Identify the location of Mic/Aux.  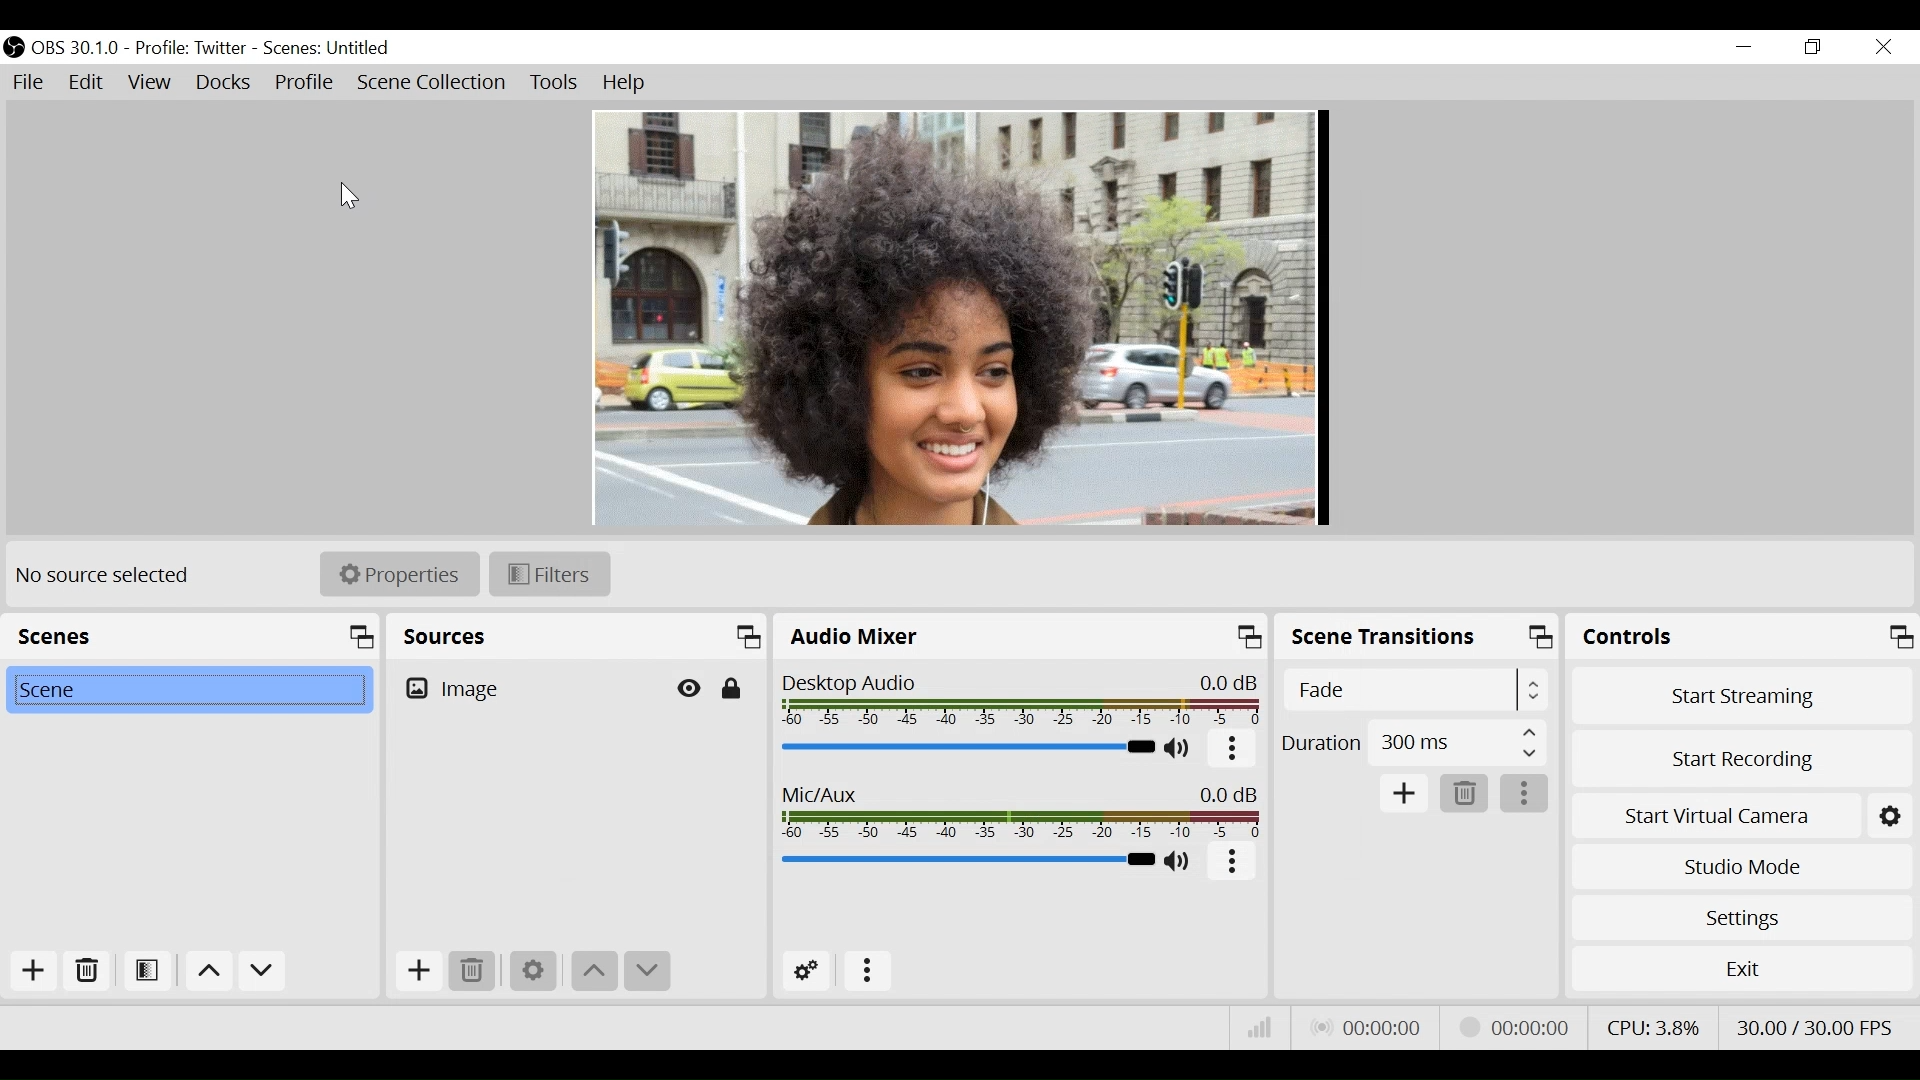
(967, 859).